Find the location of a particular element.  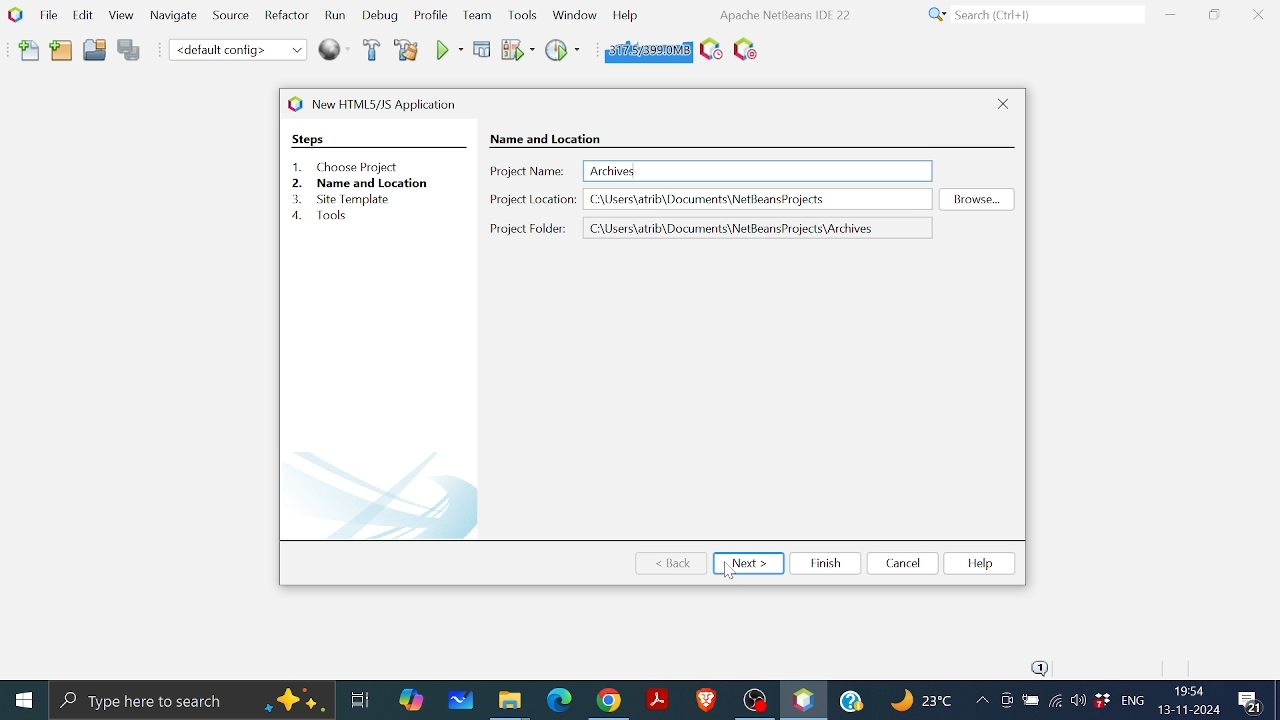

Google chrome is located at coordinates (611, 700).